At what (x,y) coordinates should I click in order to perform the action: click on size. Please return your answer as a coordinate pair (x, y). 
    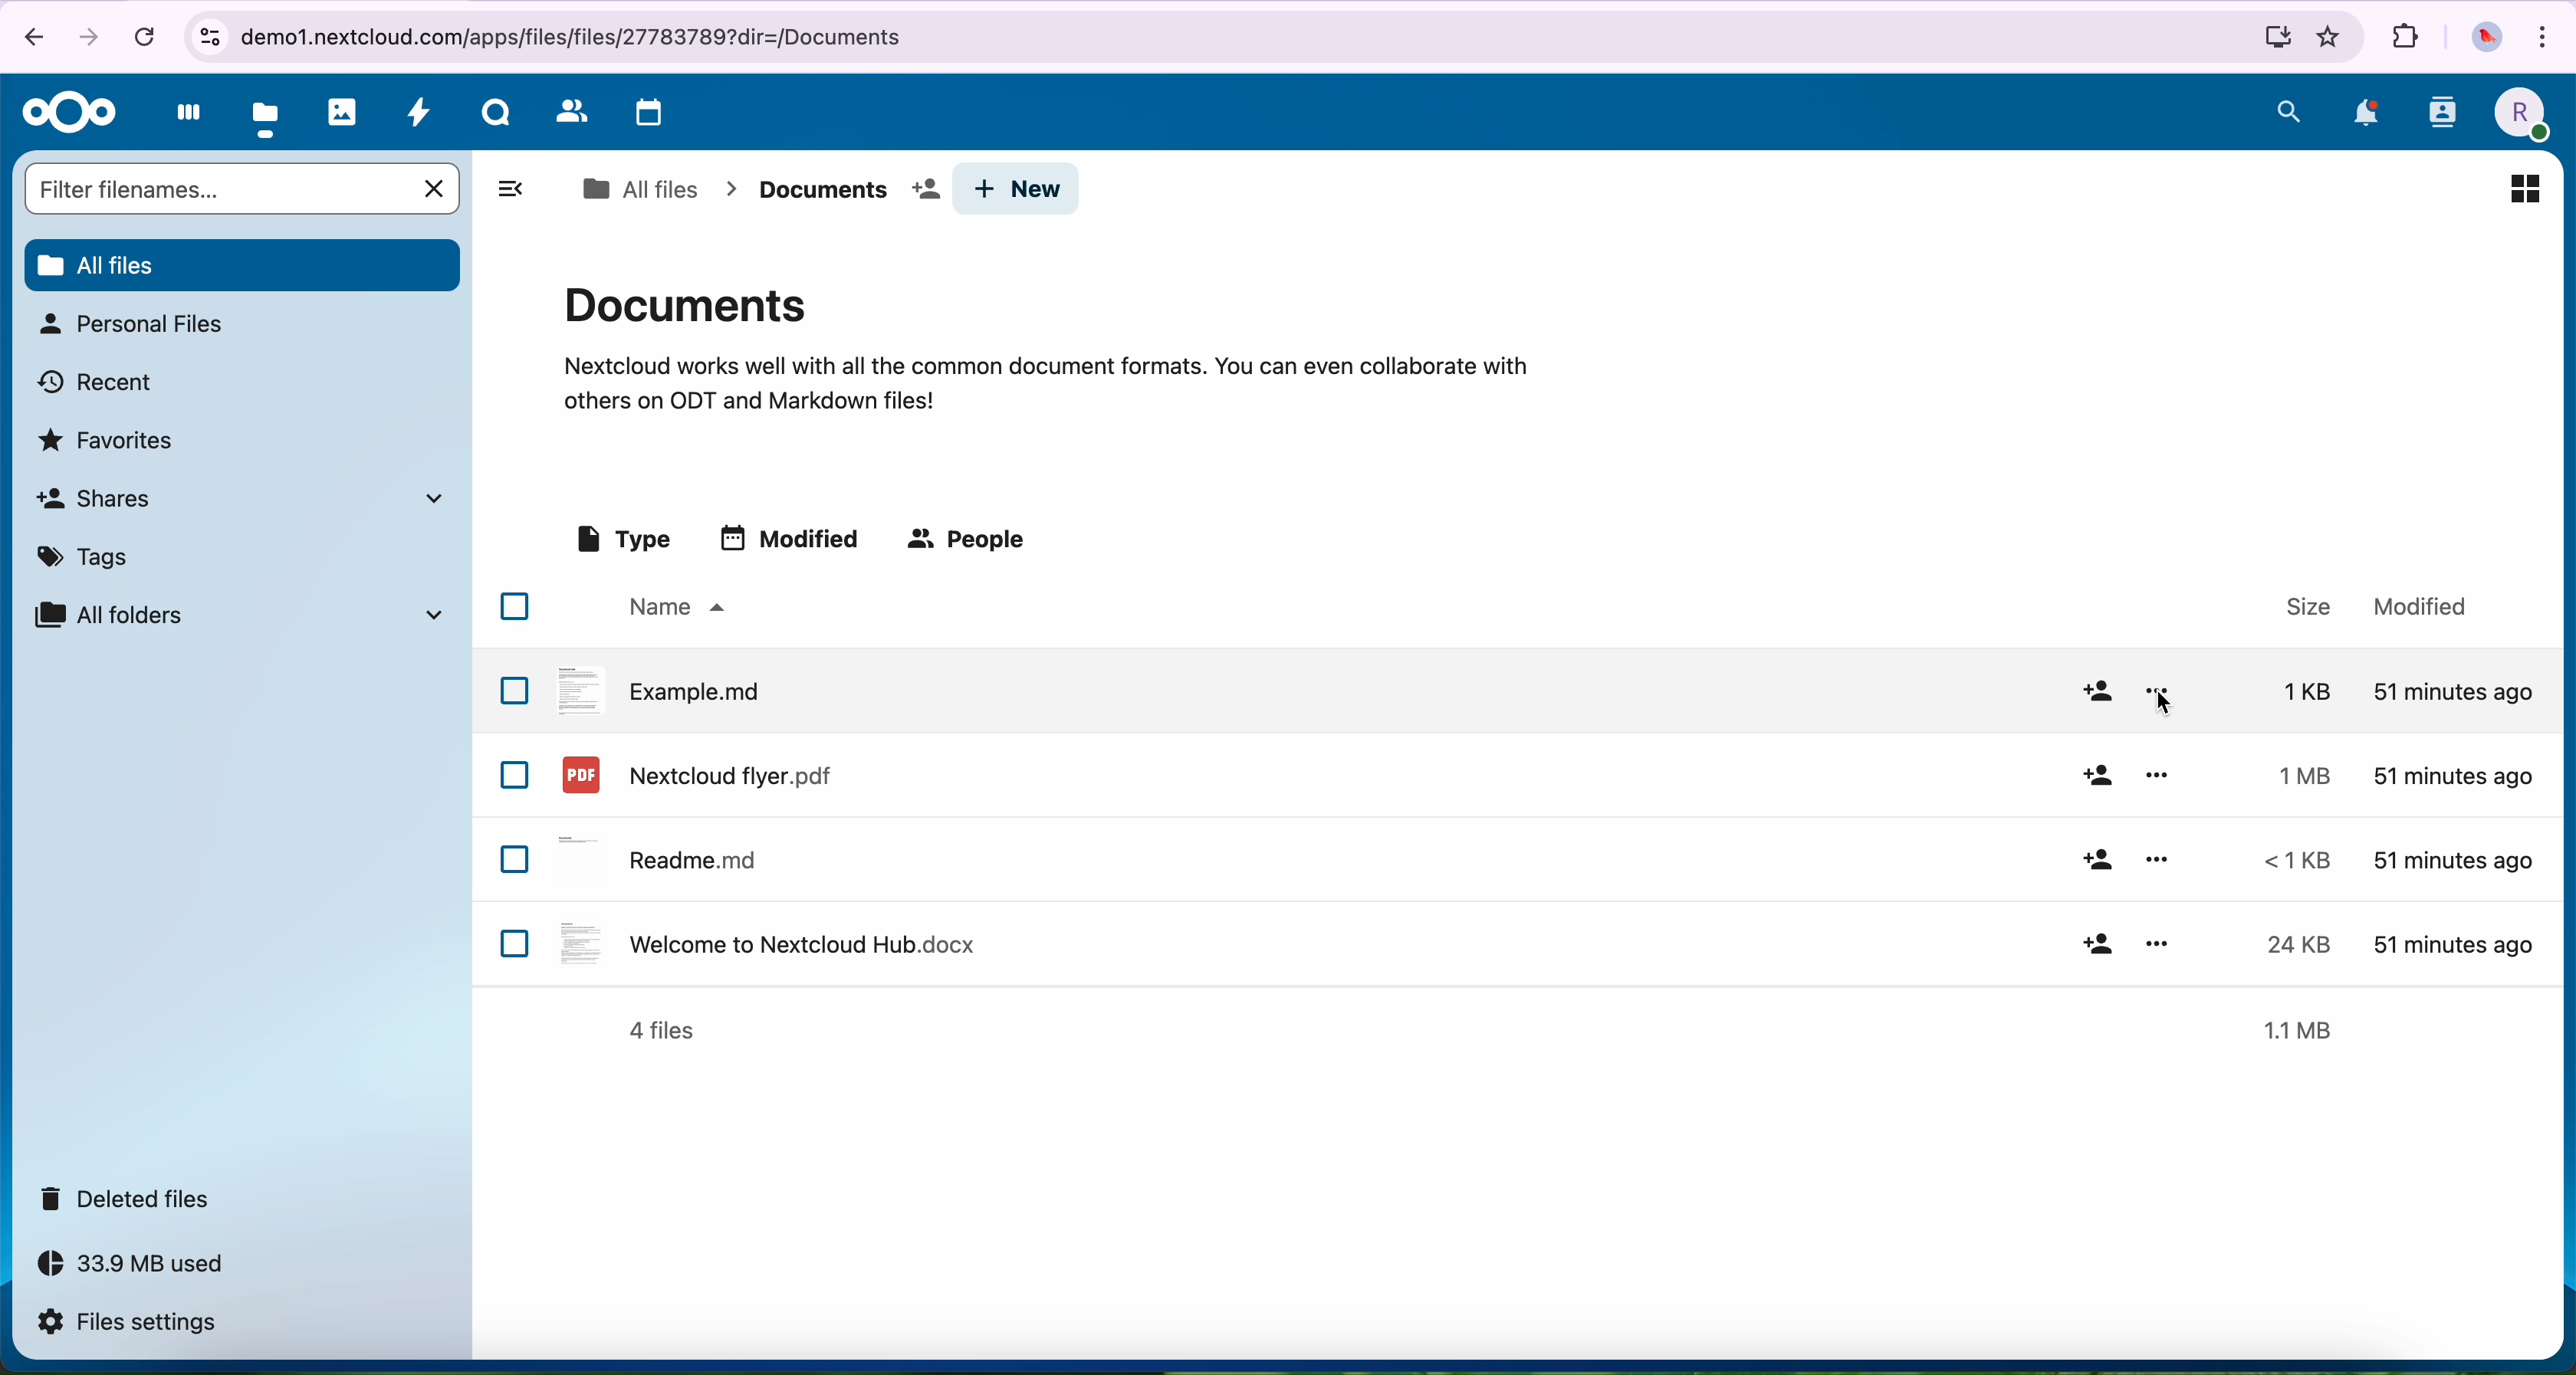
    Looking at the image, I should click on (2298, 945).